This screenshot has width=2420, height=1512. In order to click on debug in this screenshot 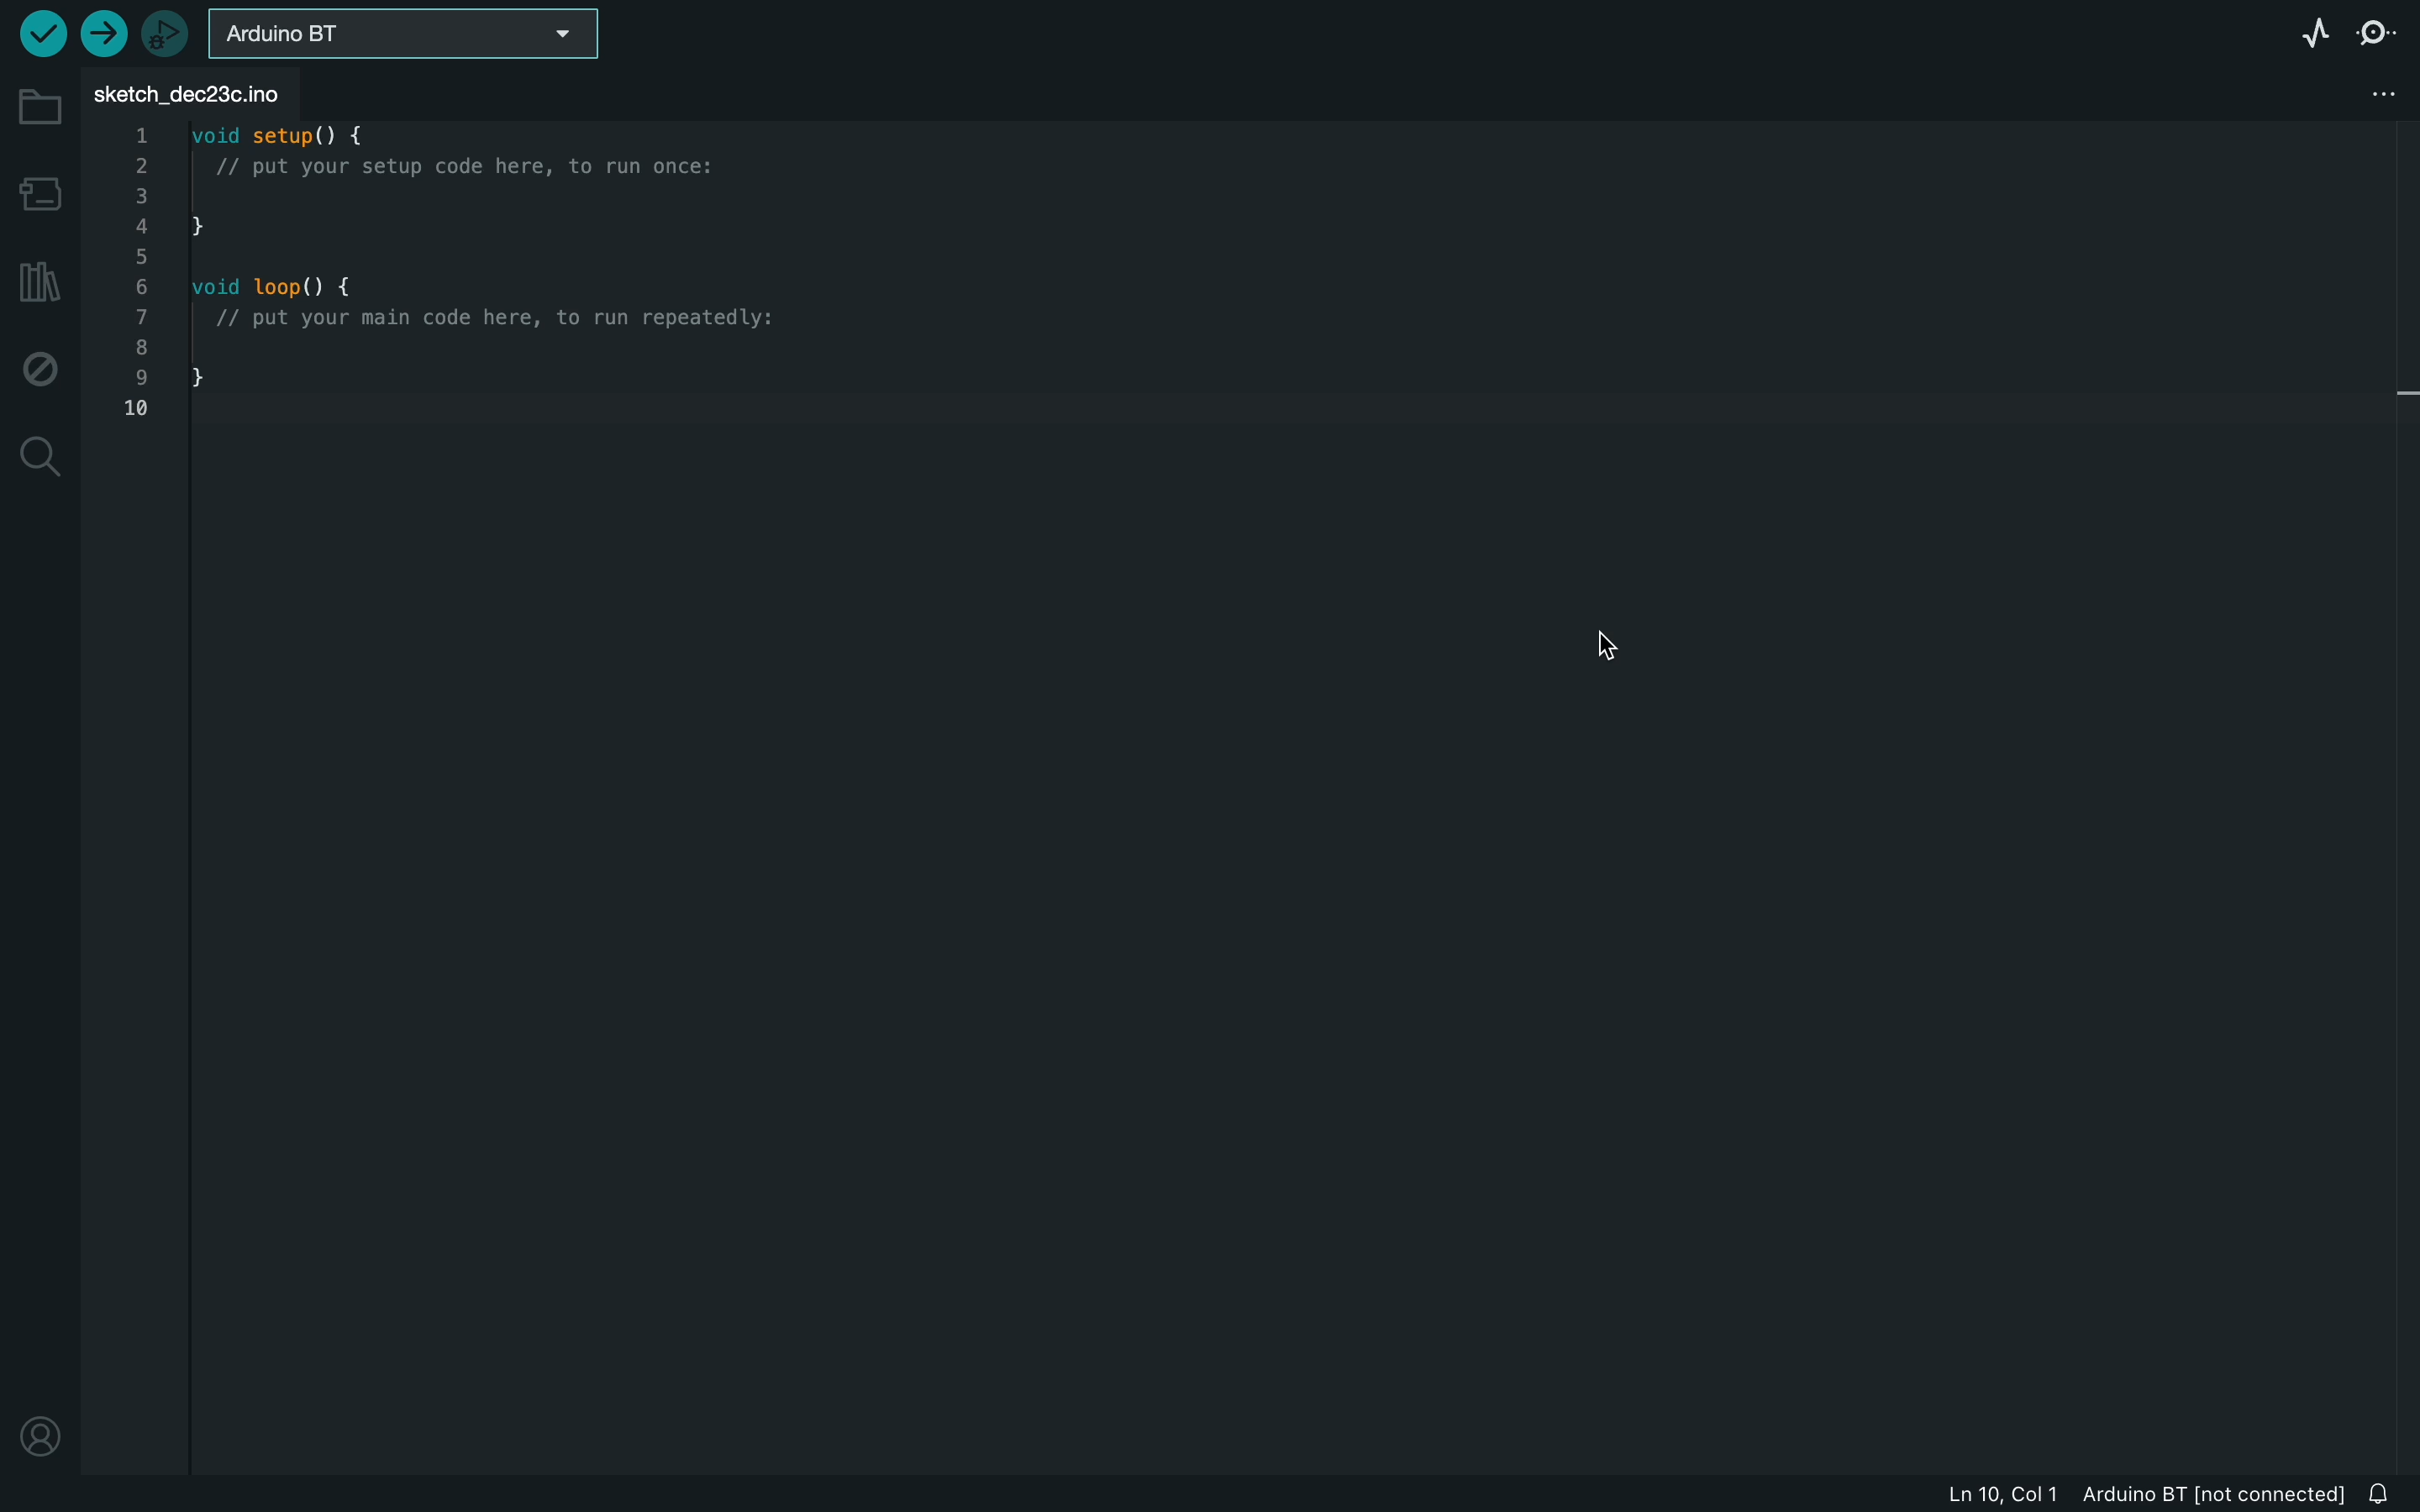, I will do `click(40, 366)`.